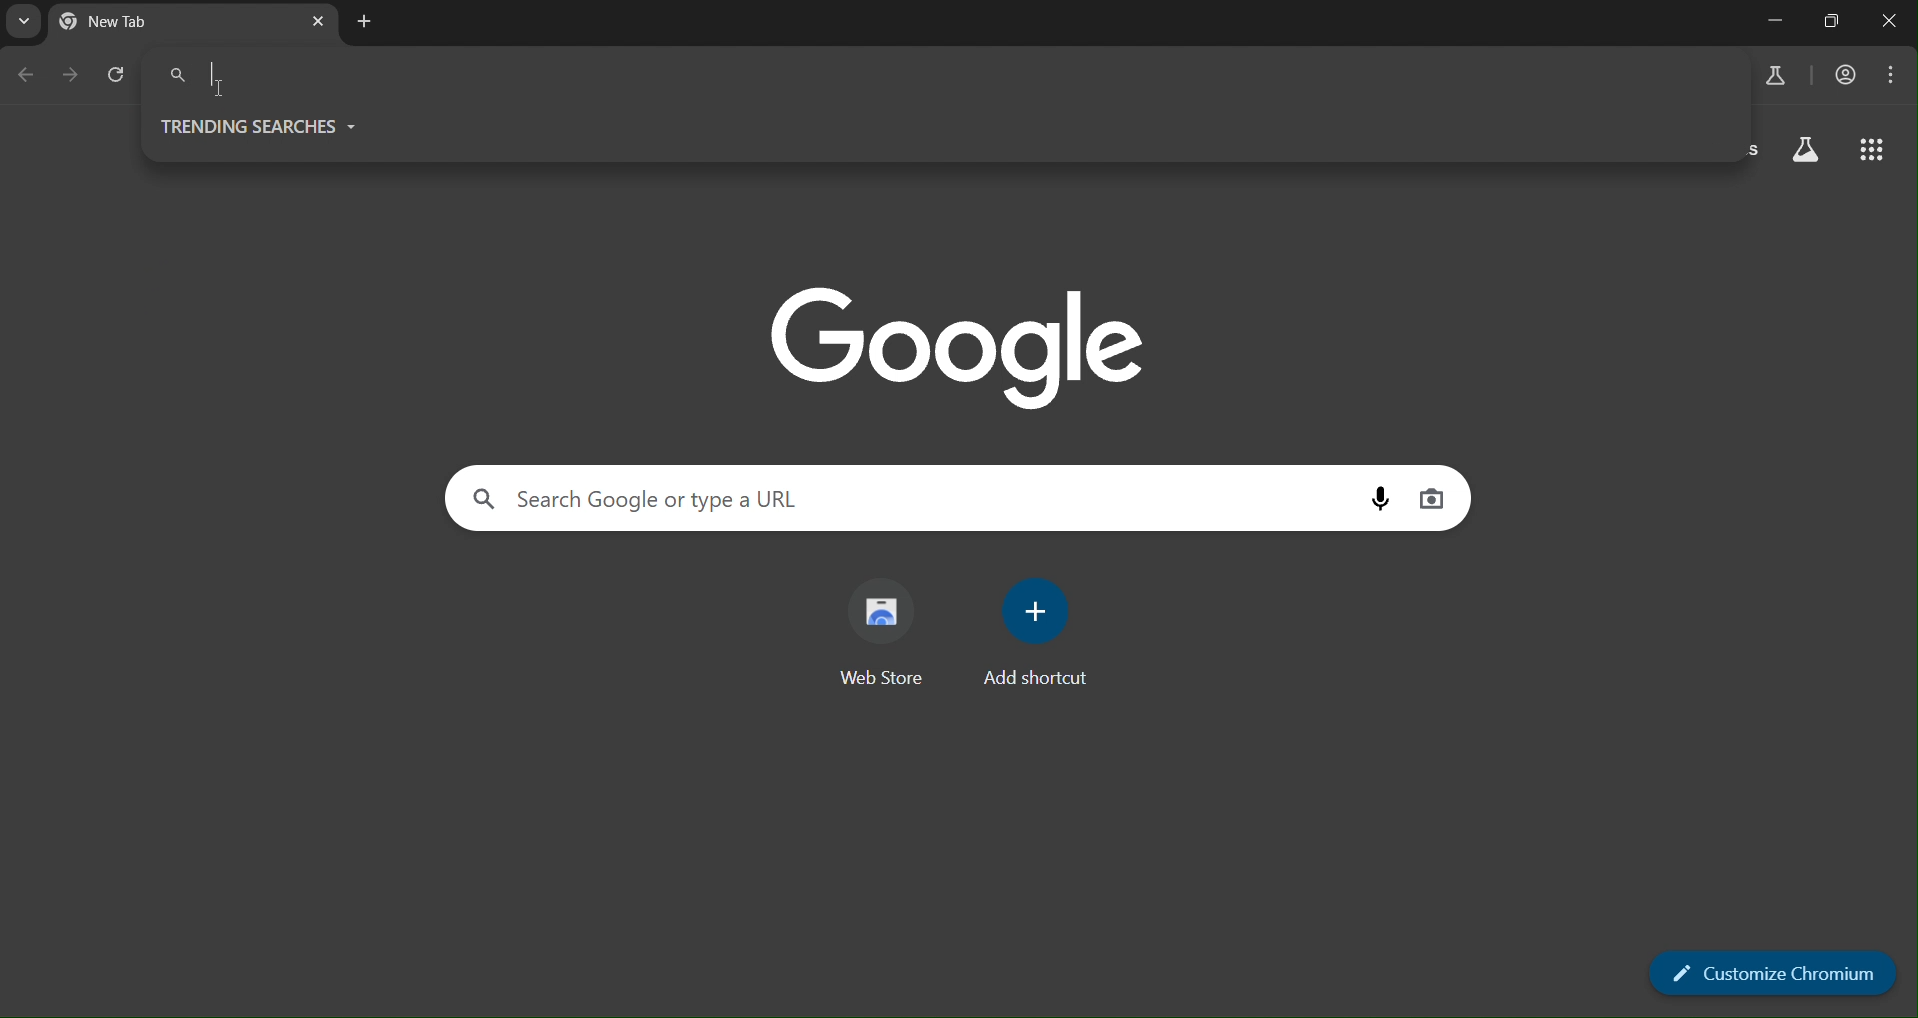 The width and height of the screenshot is (1918, 1018). What do you see at coordinates (221, 89) in the screenshot?
I see `cursor` at bounding box center [221, 89].